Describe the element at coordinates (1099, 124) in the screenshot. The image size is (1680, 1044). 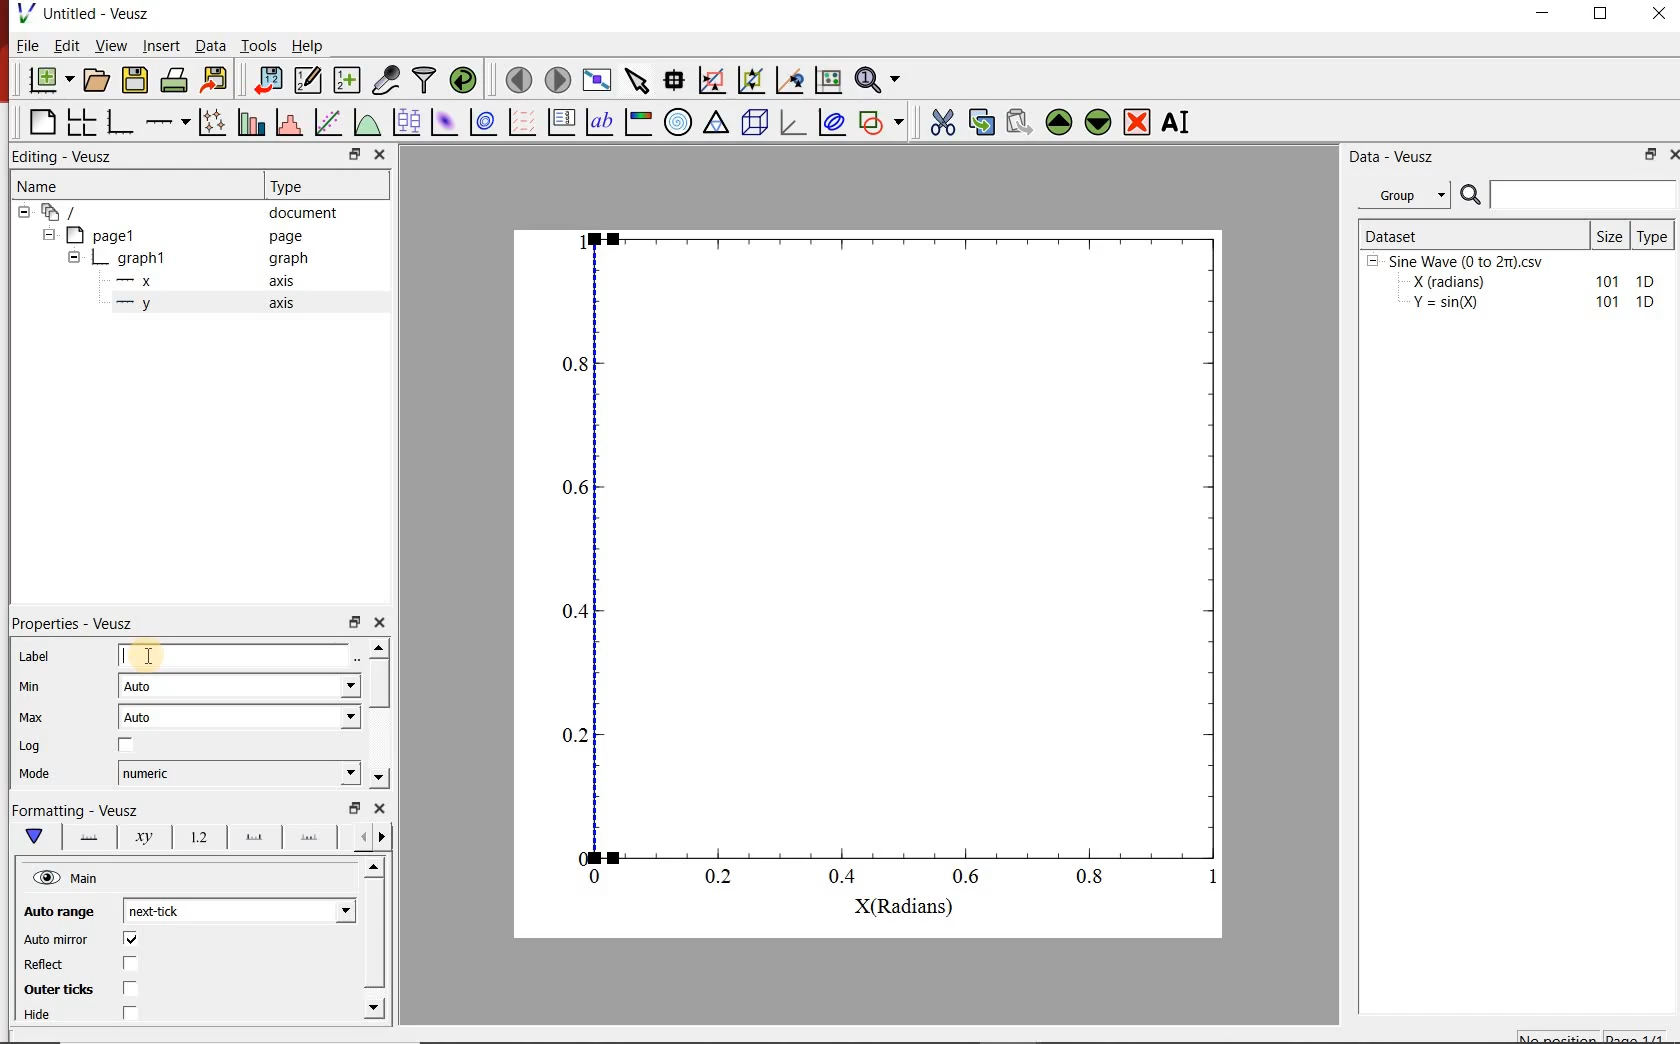
I see `move down` at that location.